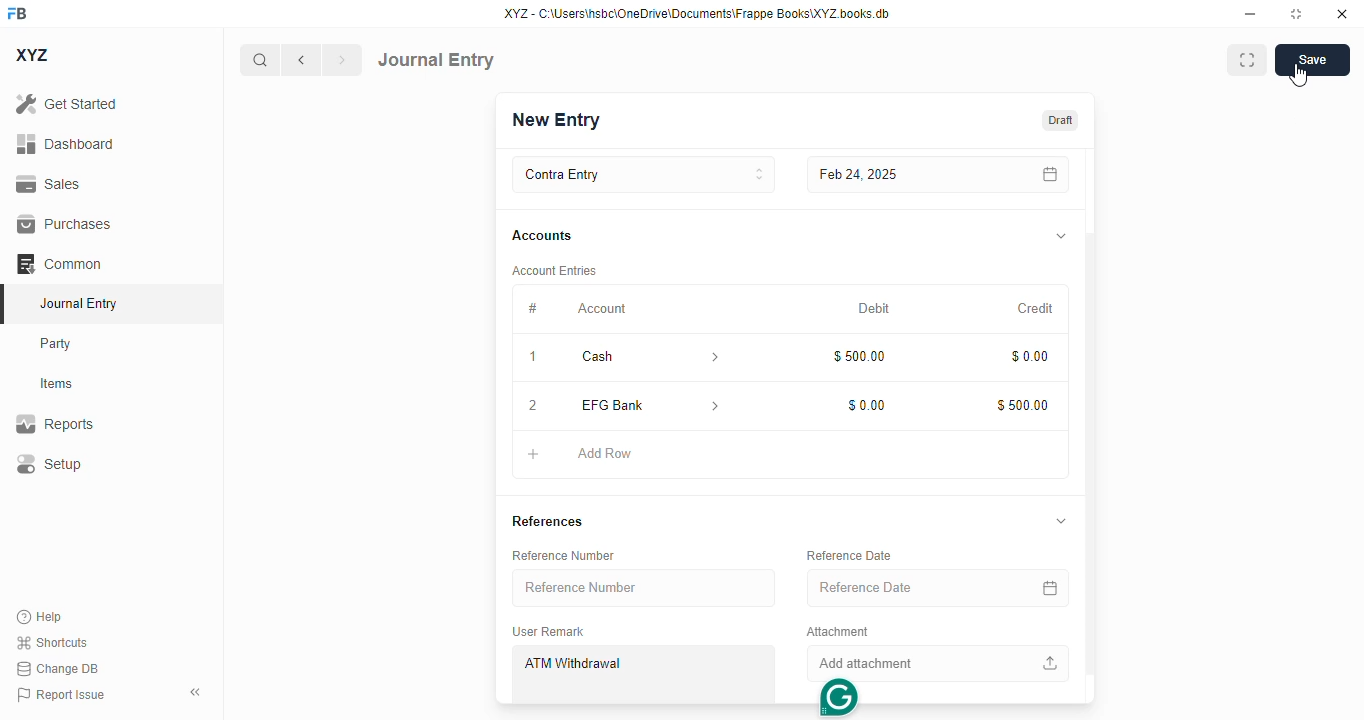 Image resolution: width=1364 pixels, height=720 pixels. What do you see at coordinates (55, 423) in the screenshot?
I see `reports` at bounding box center [55, 423].